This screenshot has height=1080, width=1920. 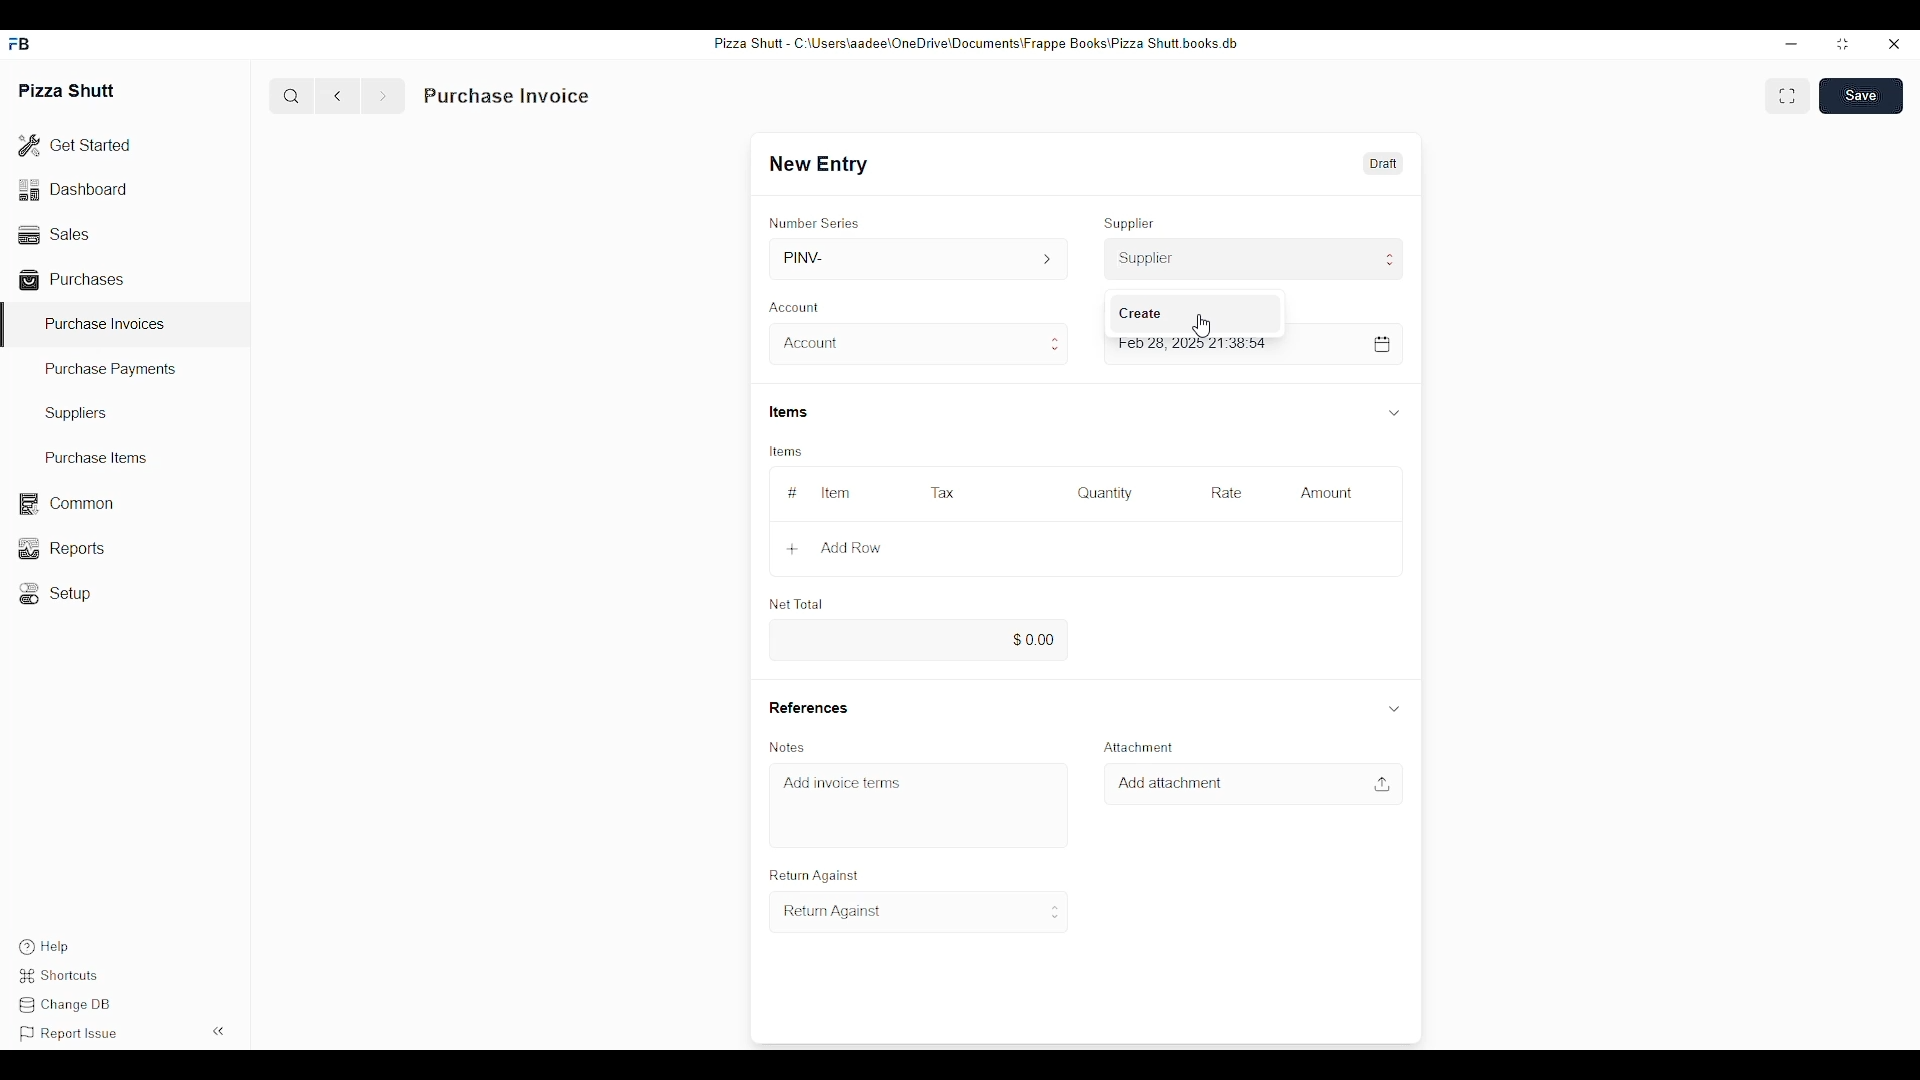 I want to click on Rate, so click(x=1225, y=491).